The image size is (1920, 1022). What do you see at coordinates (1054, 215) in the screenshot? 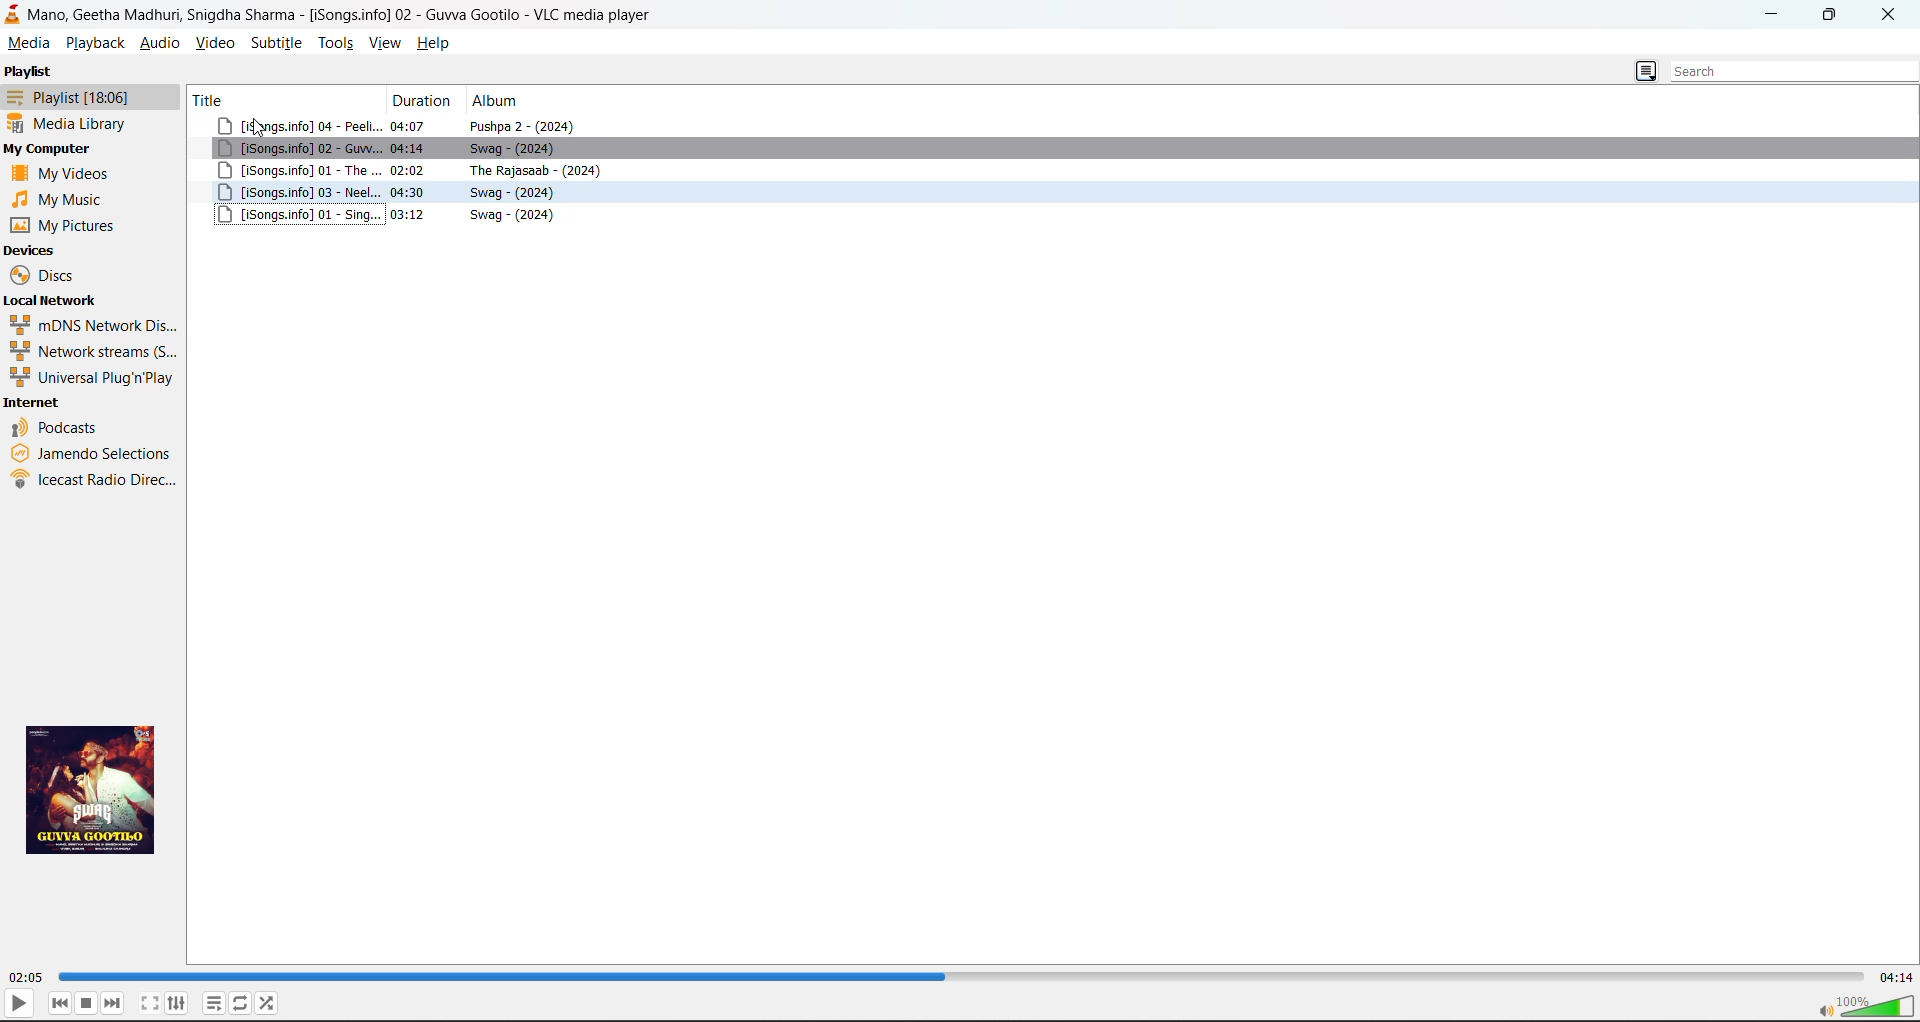
I see `song` at bounding box center [1054, 215].